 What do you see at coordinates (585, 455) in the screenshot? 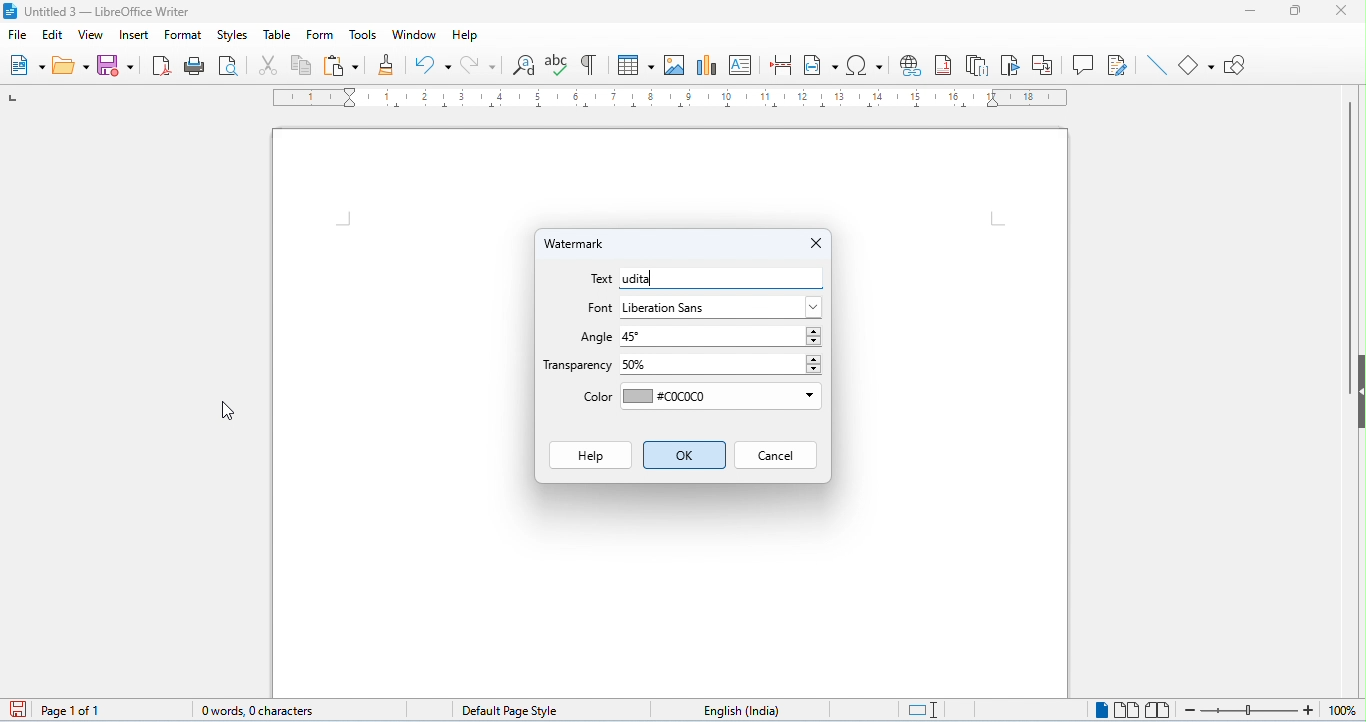
I see `help` at bounding box center [585, 455].